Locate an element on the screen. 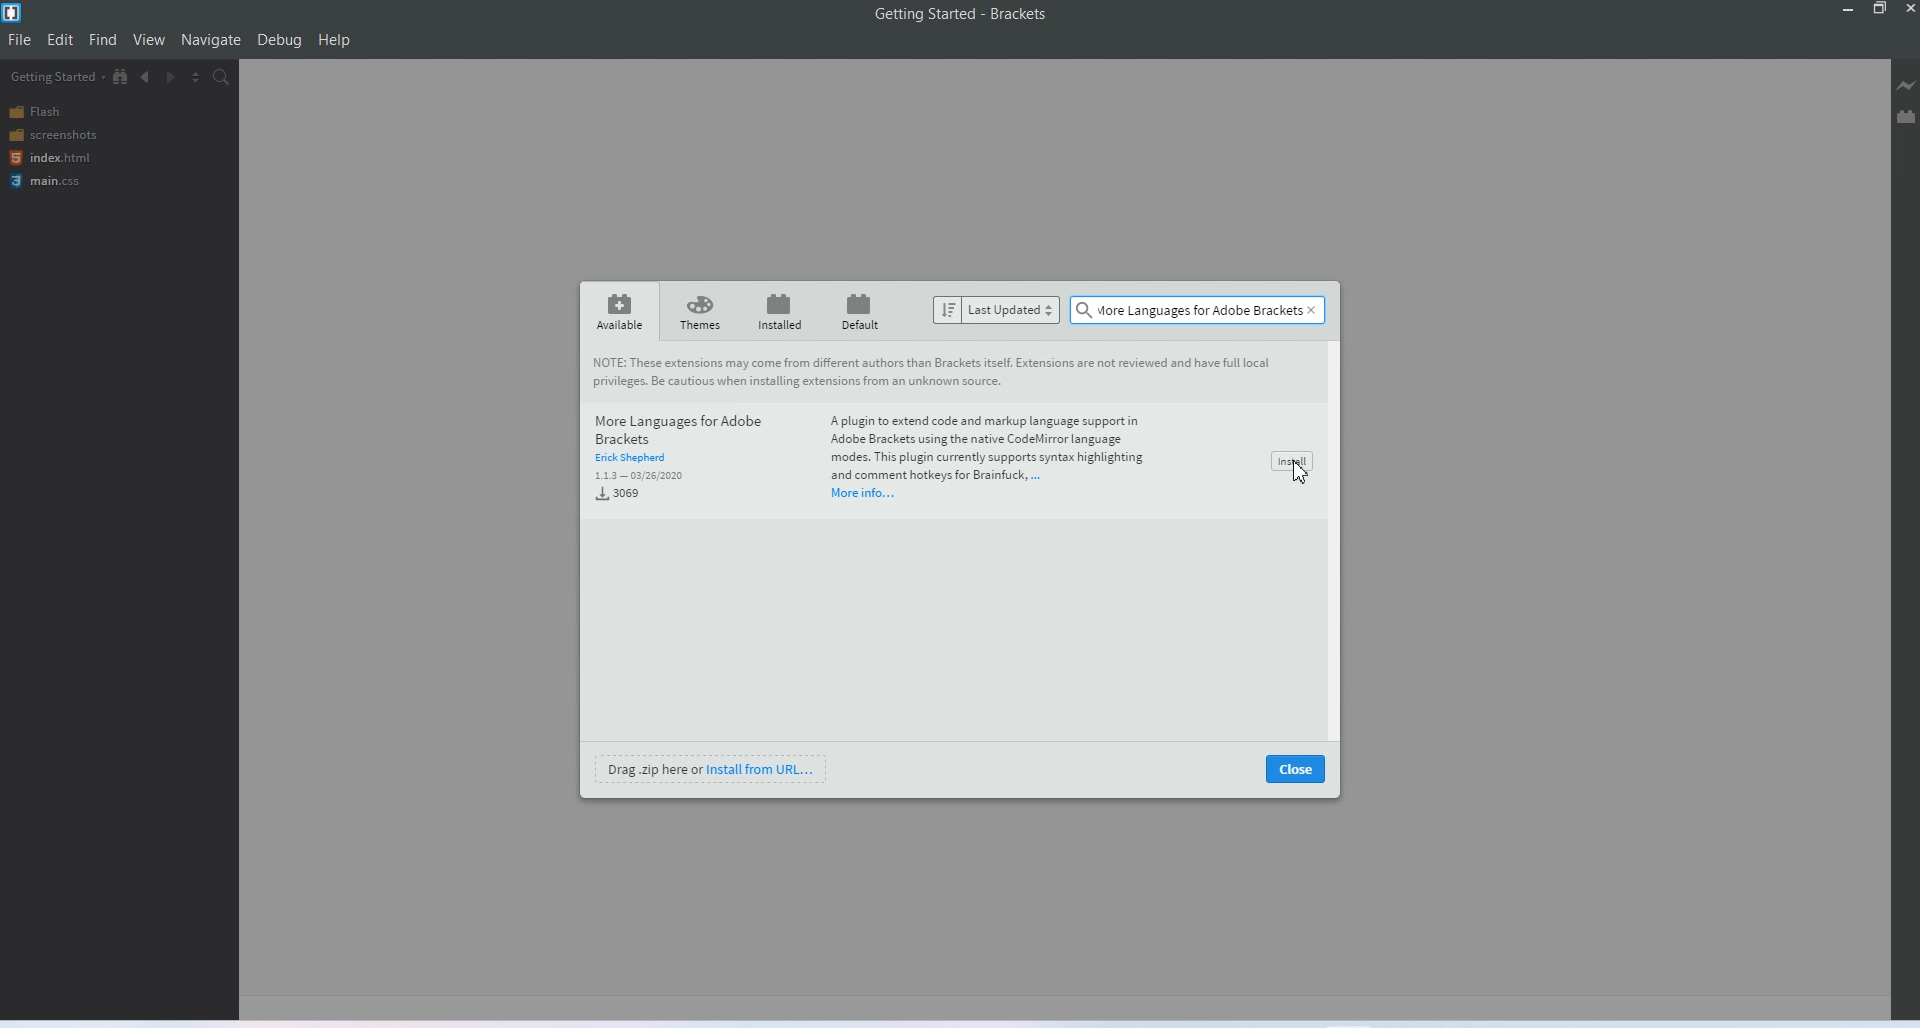  Help is located at coordinates (334, 41).